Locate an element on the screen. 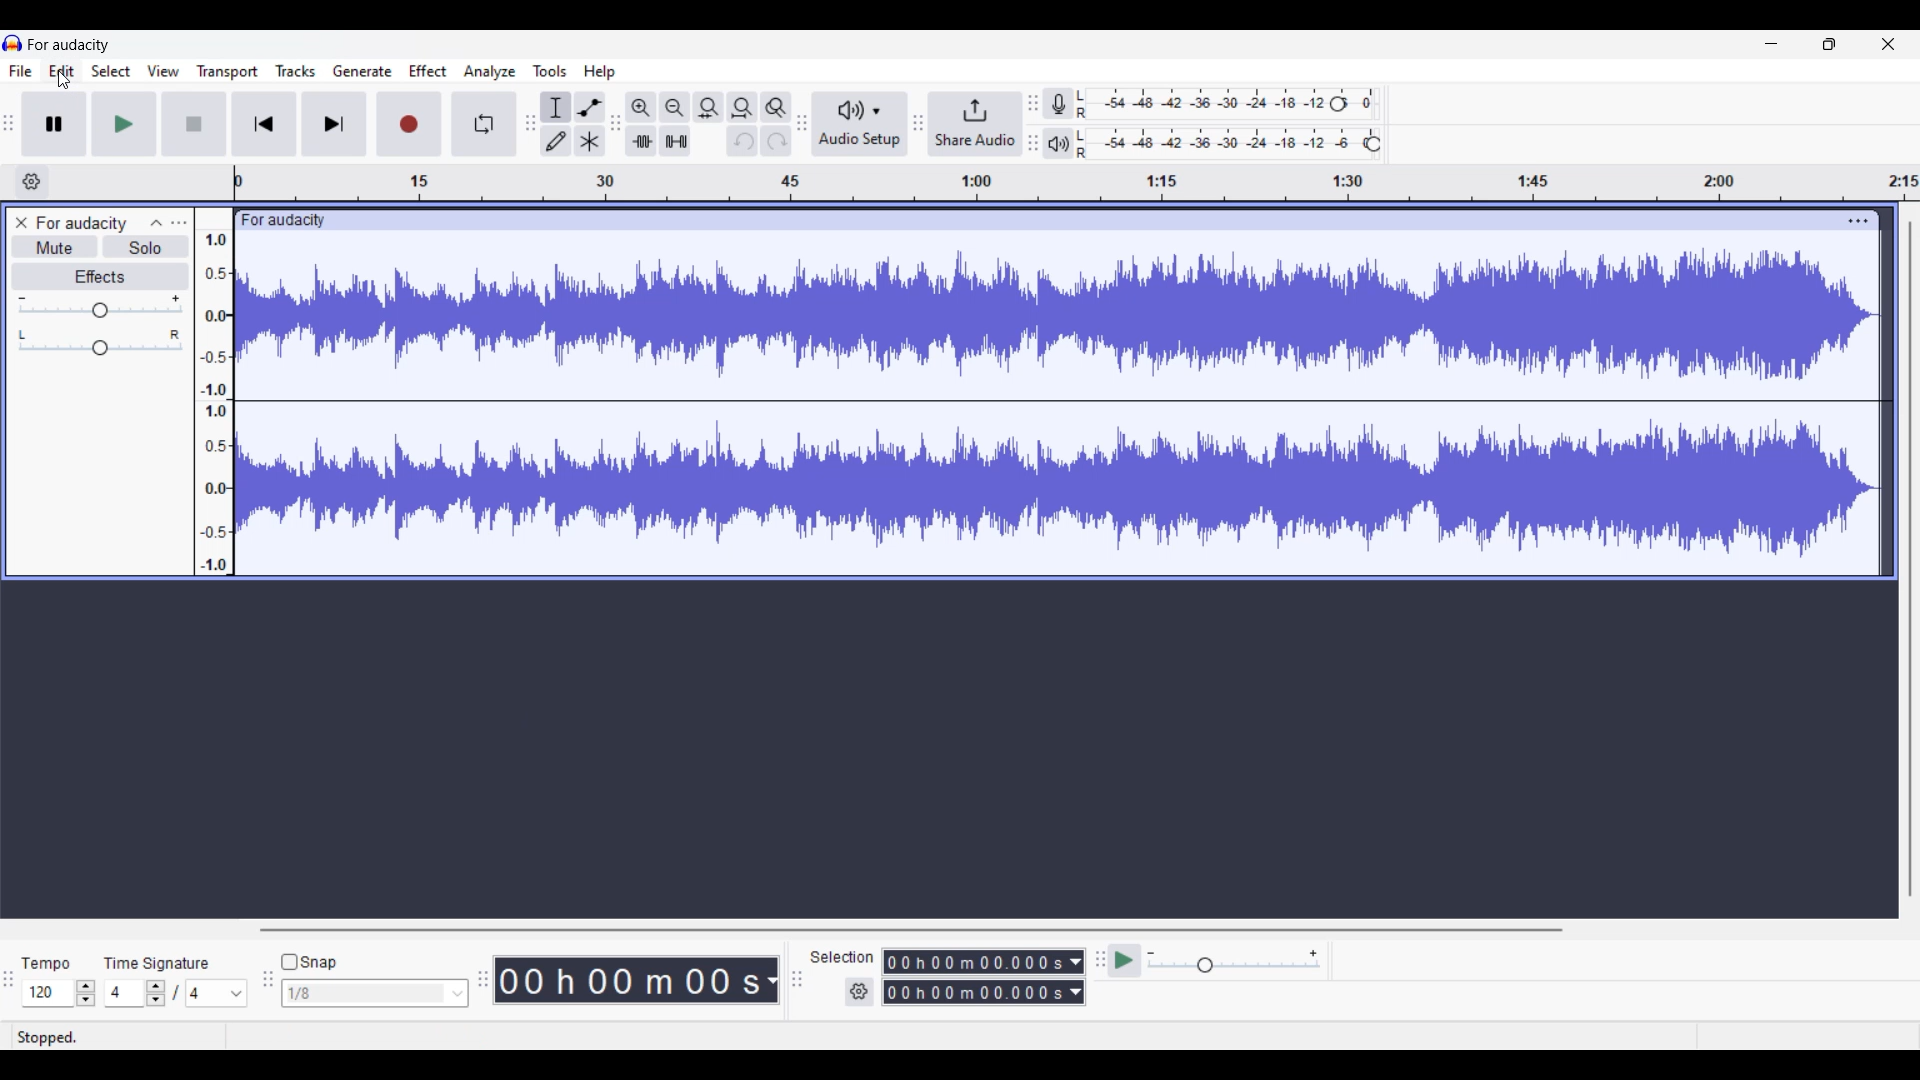  Max time signature options is located at coordinates (217, 993).